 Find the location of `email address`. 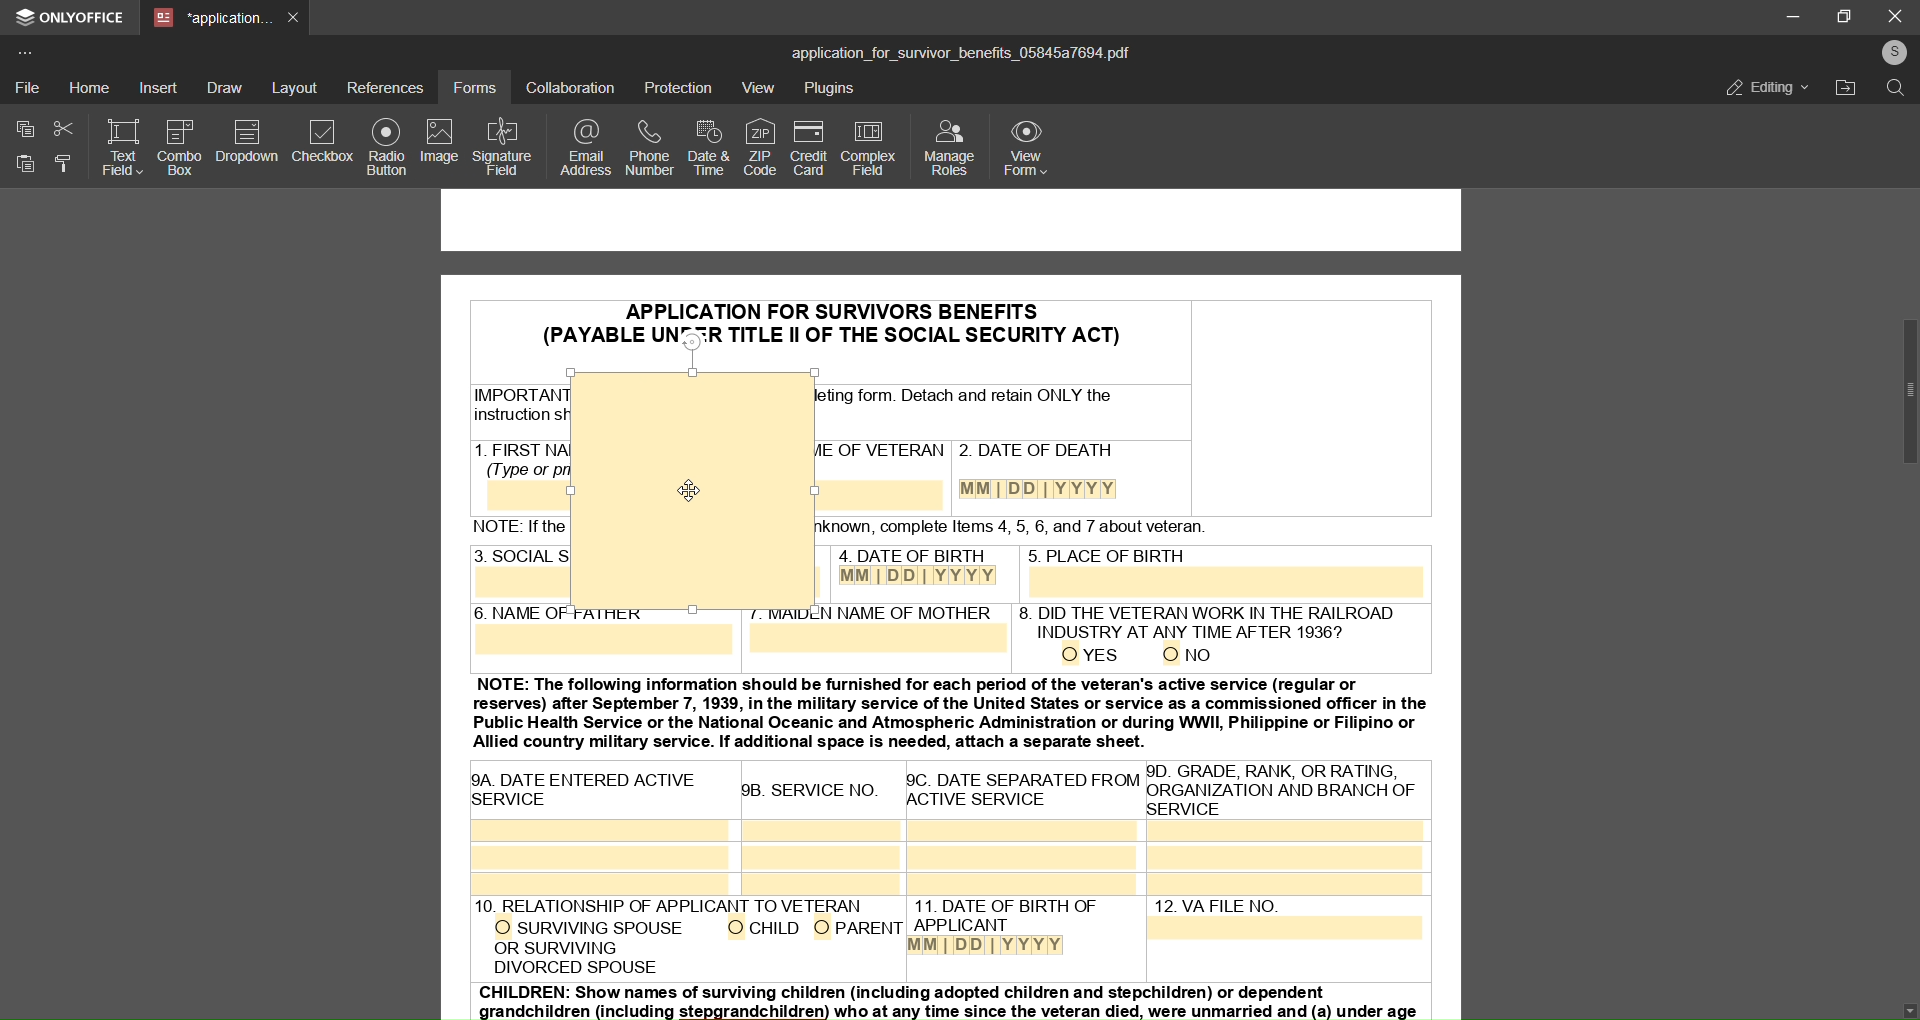

email address is located at coordinates (586, 149).